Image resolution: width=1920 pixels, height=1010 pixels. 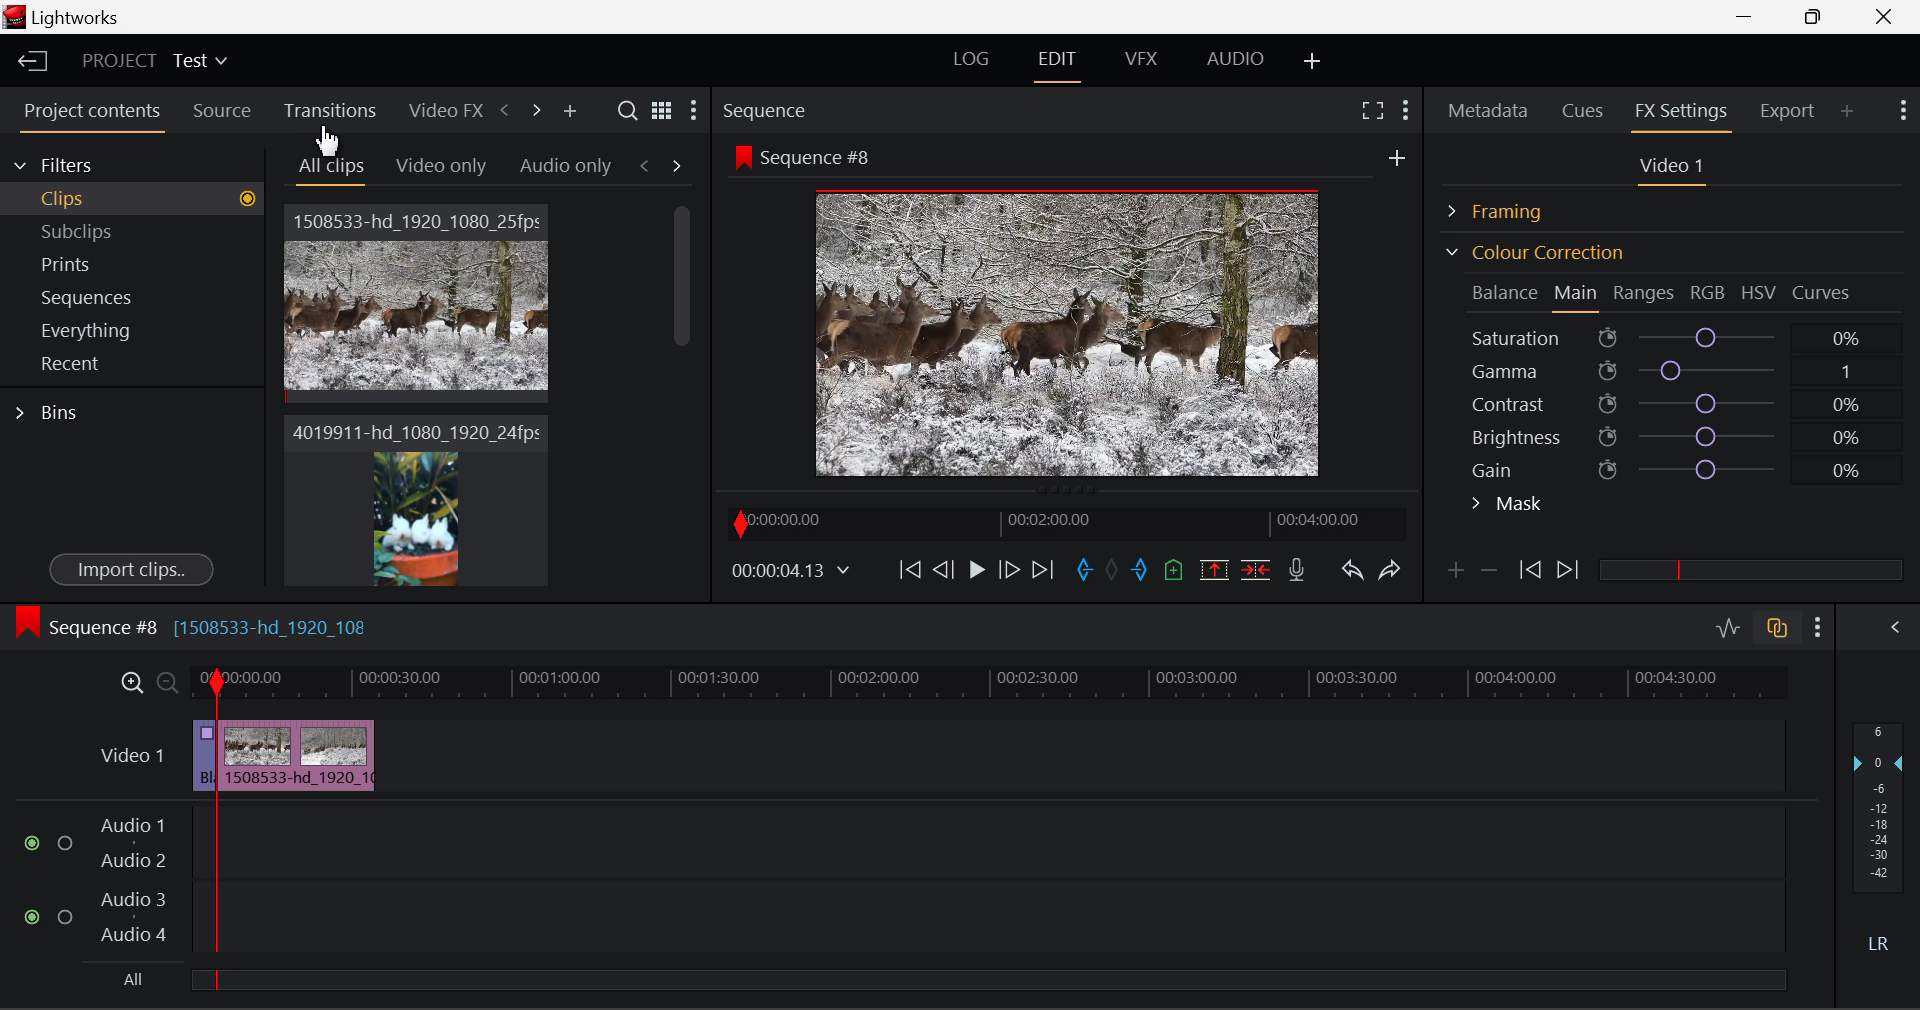 What do you see at coordinates (128, 682) in the screenshot?
I see `Timeline Zoom In` at bounding box center [128, 682].